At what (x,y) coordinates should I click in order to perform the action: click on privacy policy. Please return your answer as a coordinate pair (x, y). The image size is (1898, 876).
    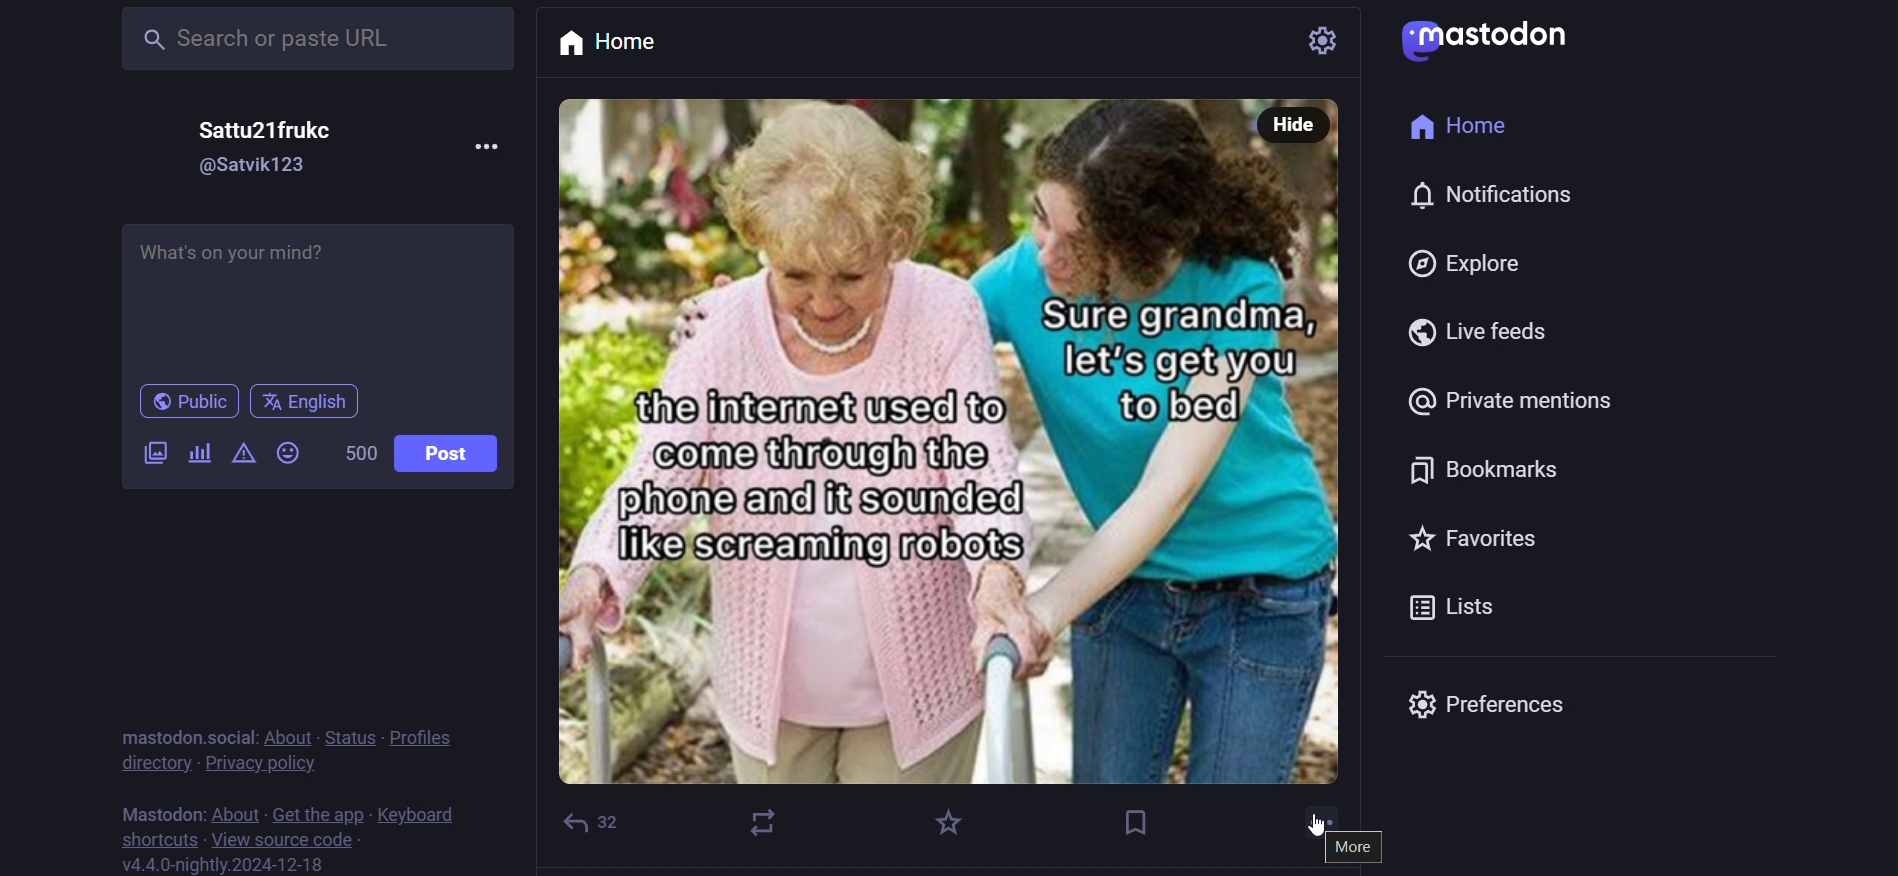
    Looking at the image, I should click on (262, 763).